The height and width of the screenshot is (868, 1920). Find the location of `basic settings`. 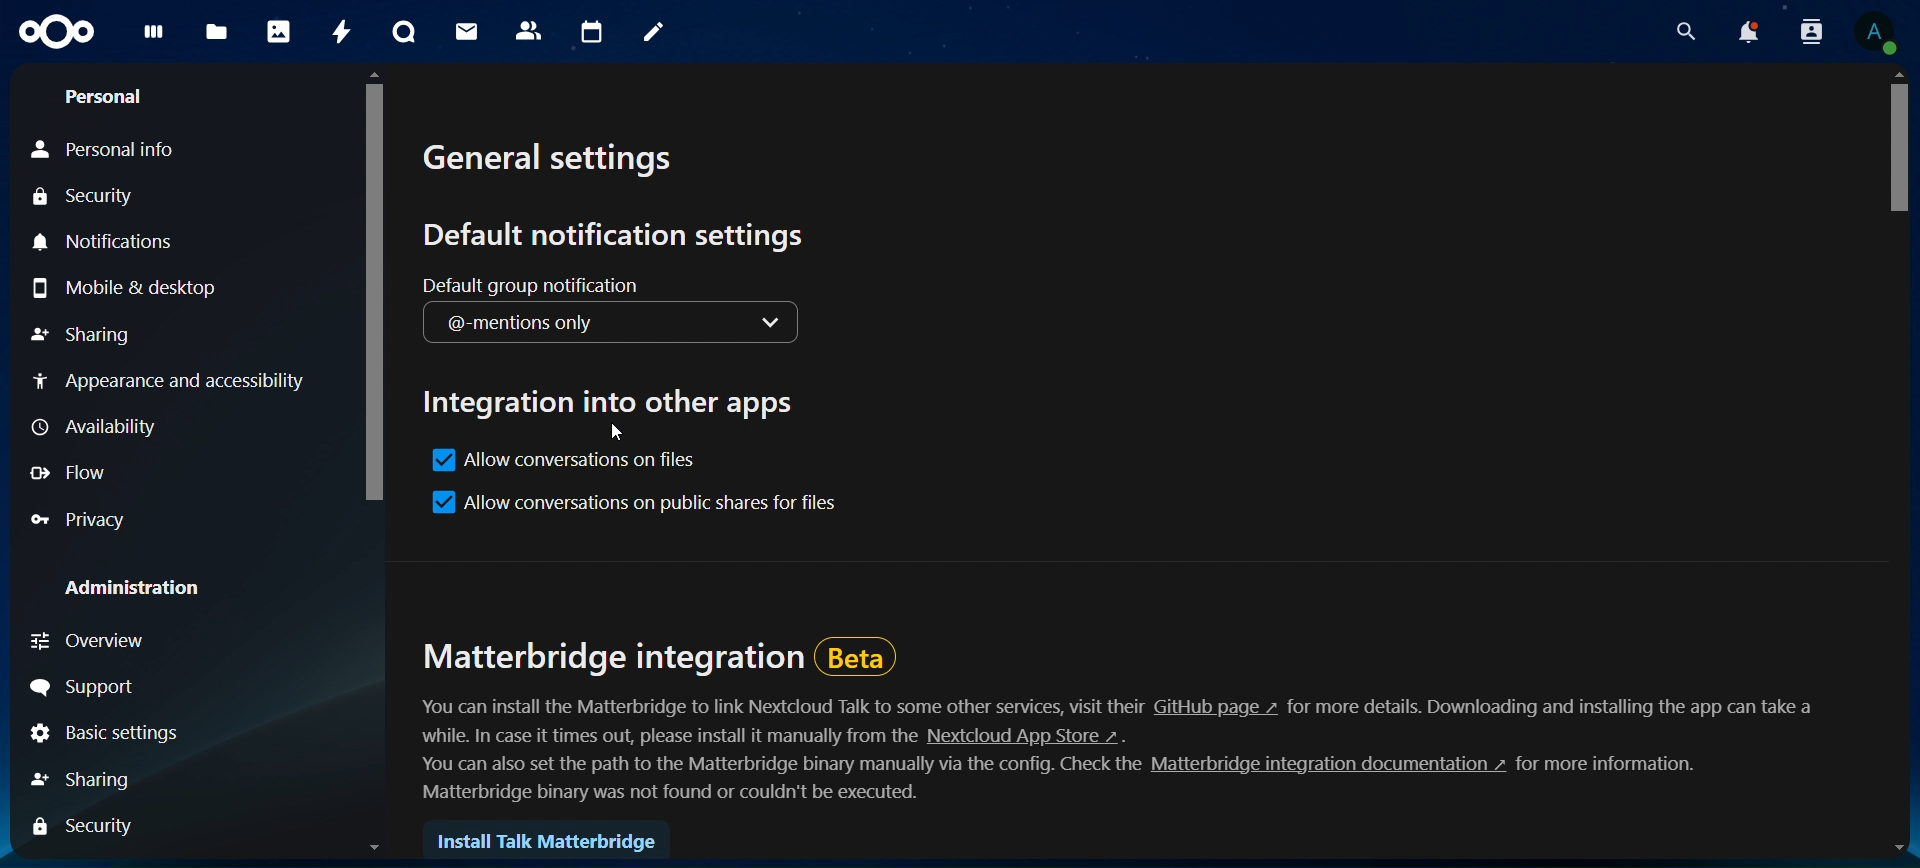

basic settings is located at coordinates (102, 732).